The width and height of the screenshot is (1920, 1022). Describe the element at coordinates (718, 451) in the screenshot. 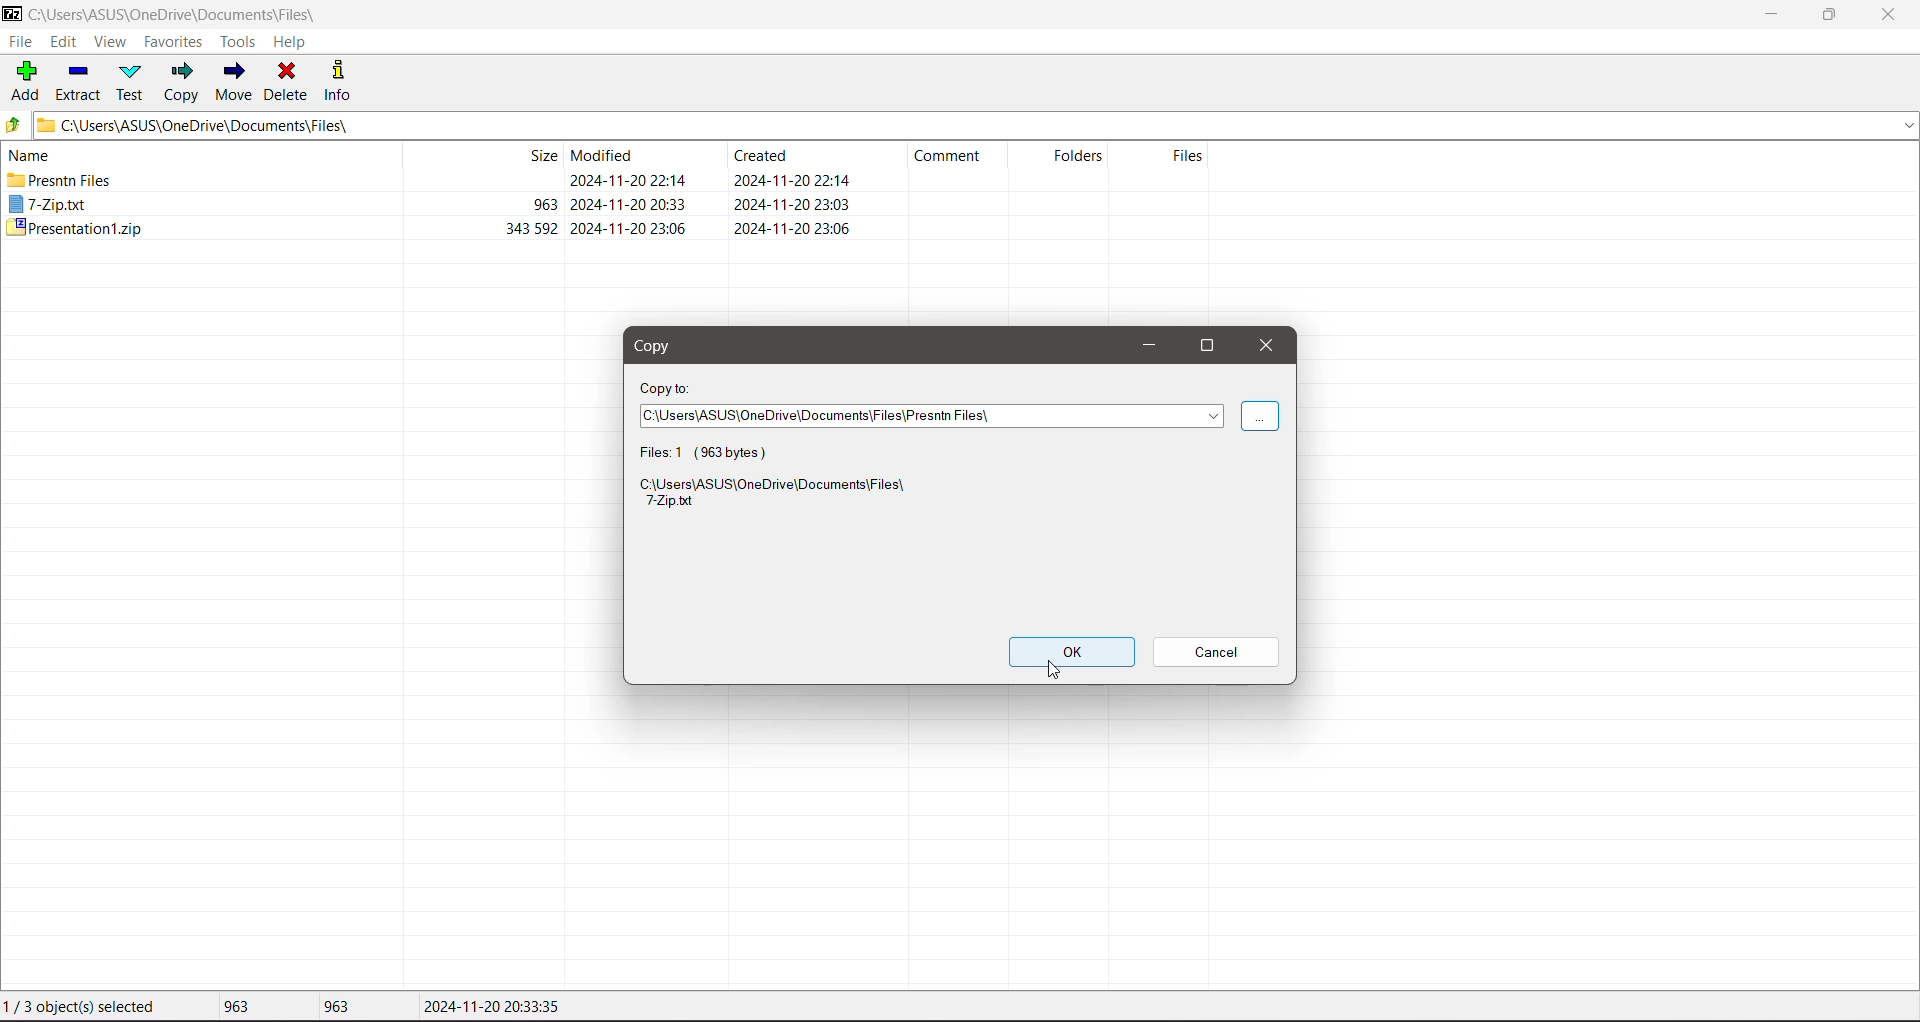

I see `File selection` at that location.